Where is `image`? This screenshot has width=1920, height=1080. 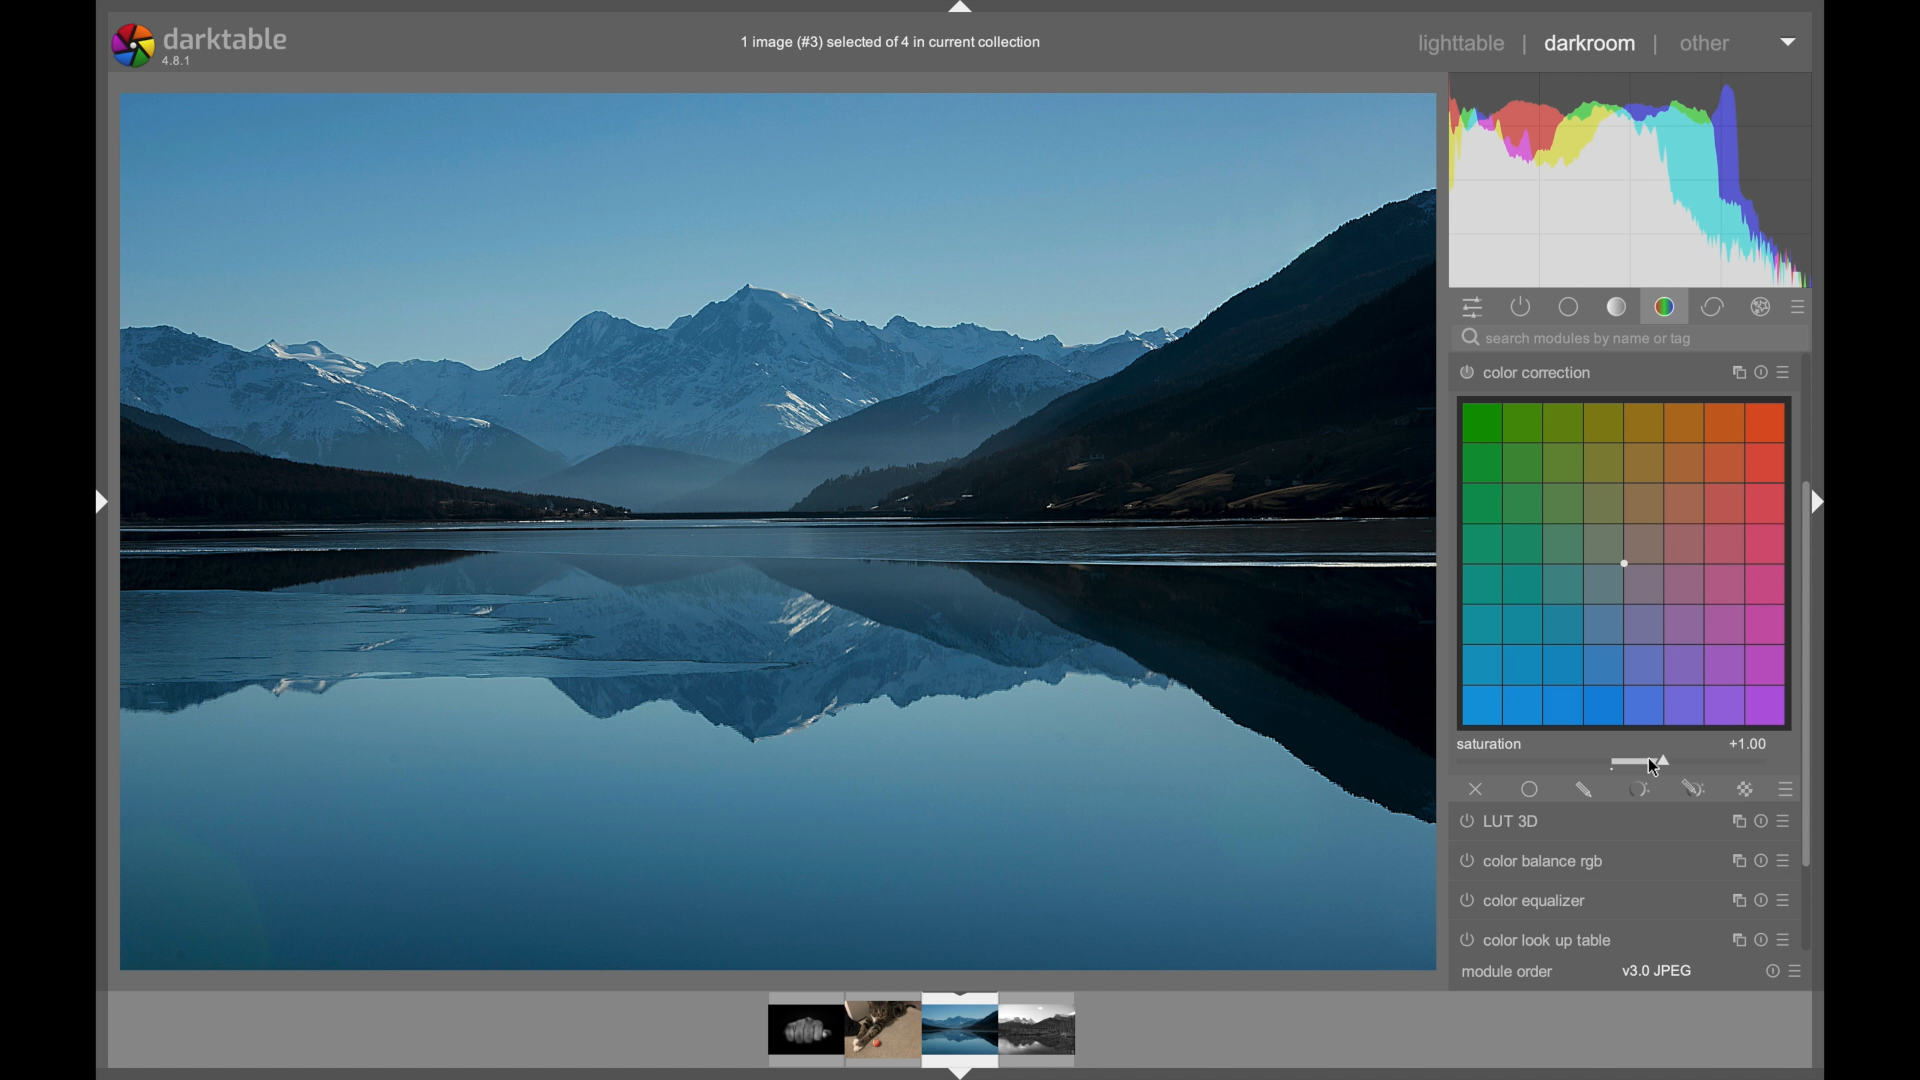
image is located at coordinates (960, 1035).